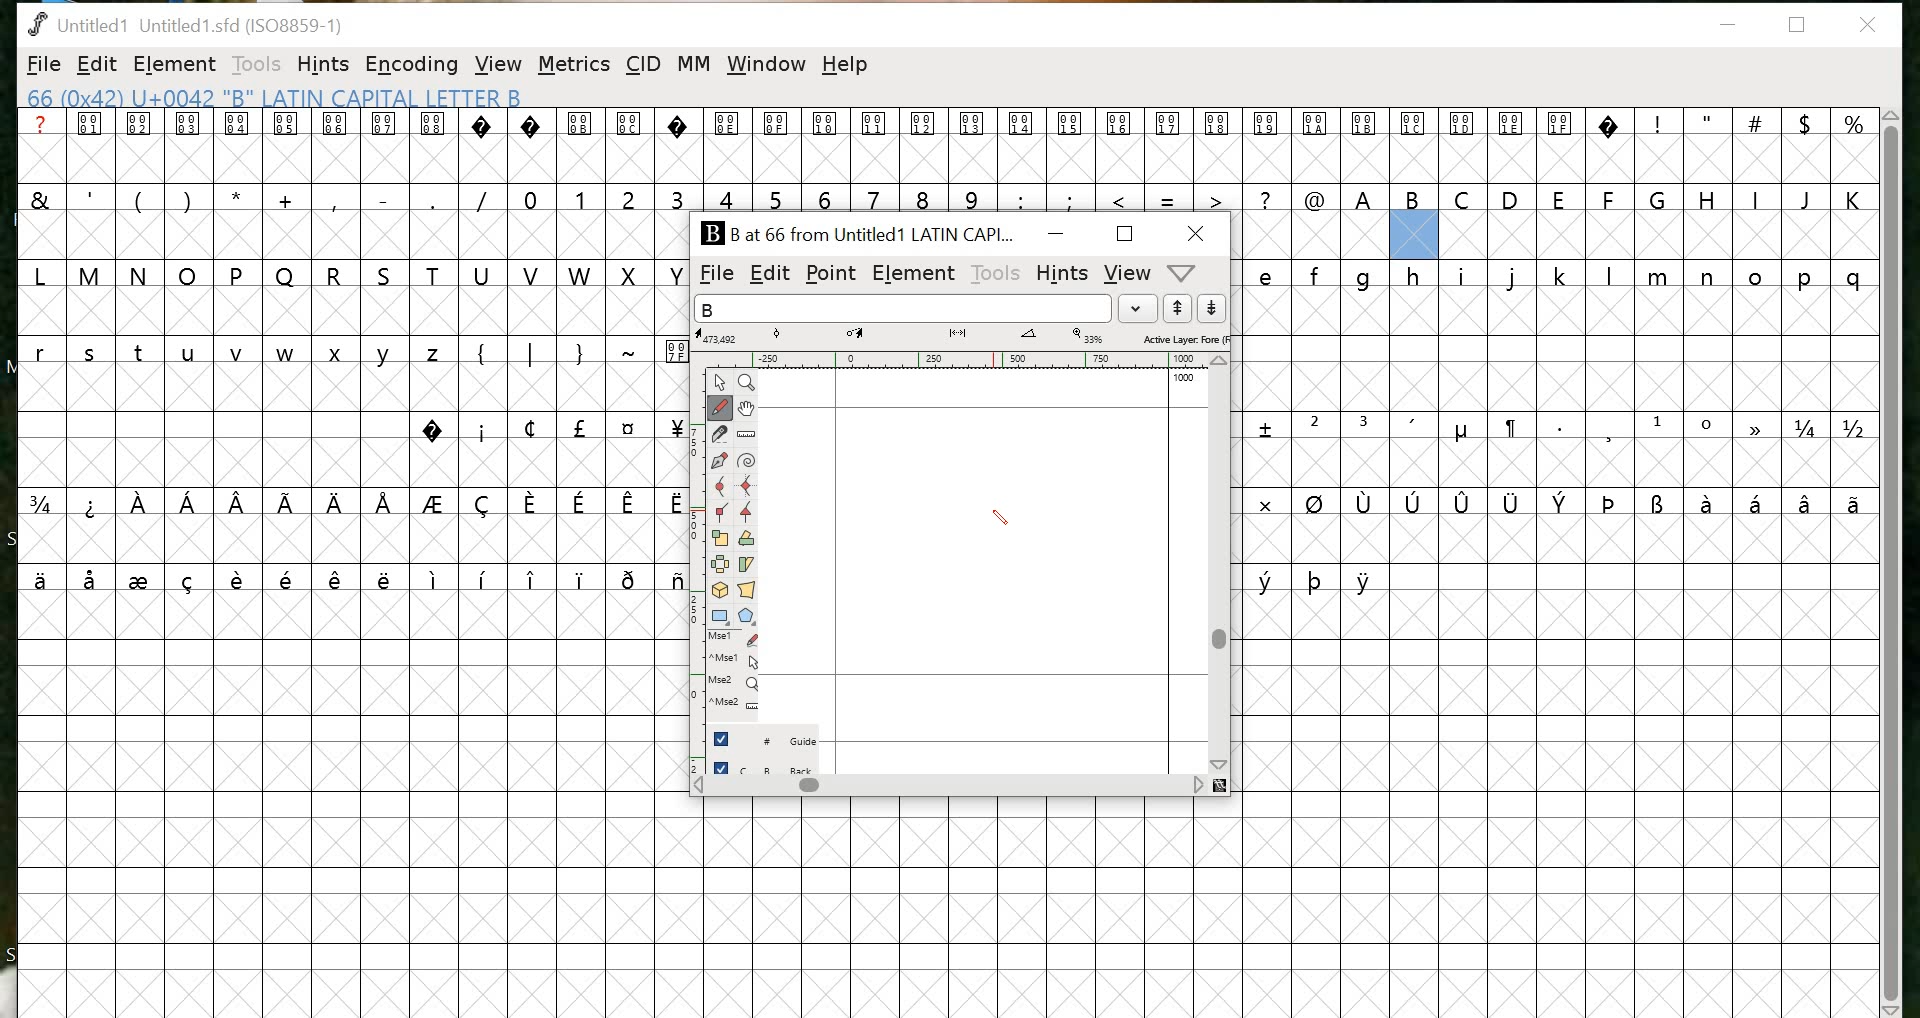 This screenshot has height=1018, width=1920. I want to click on Polygon/star, so click(748, 616).